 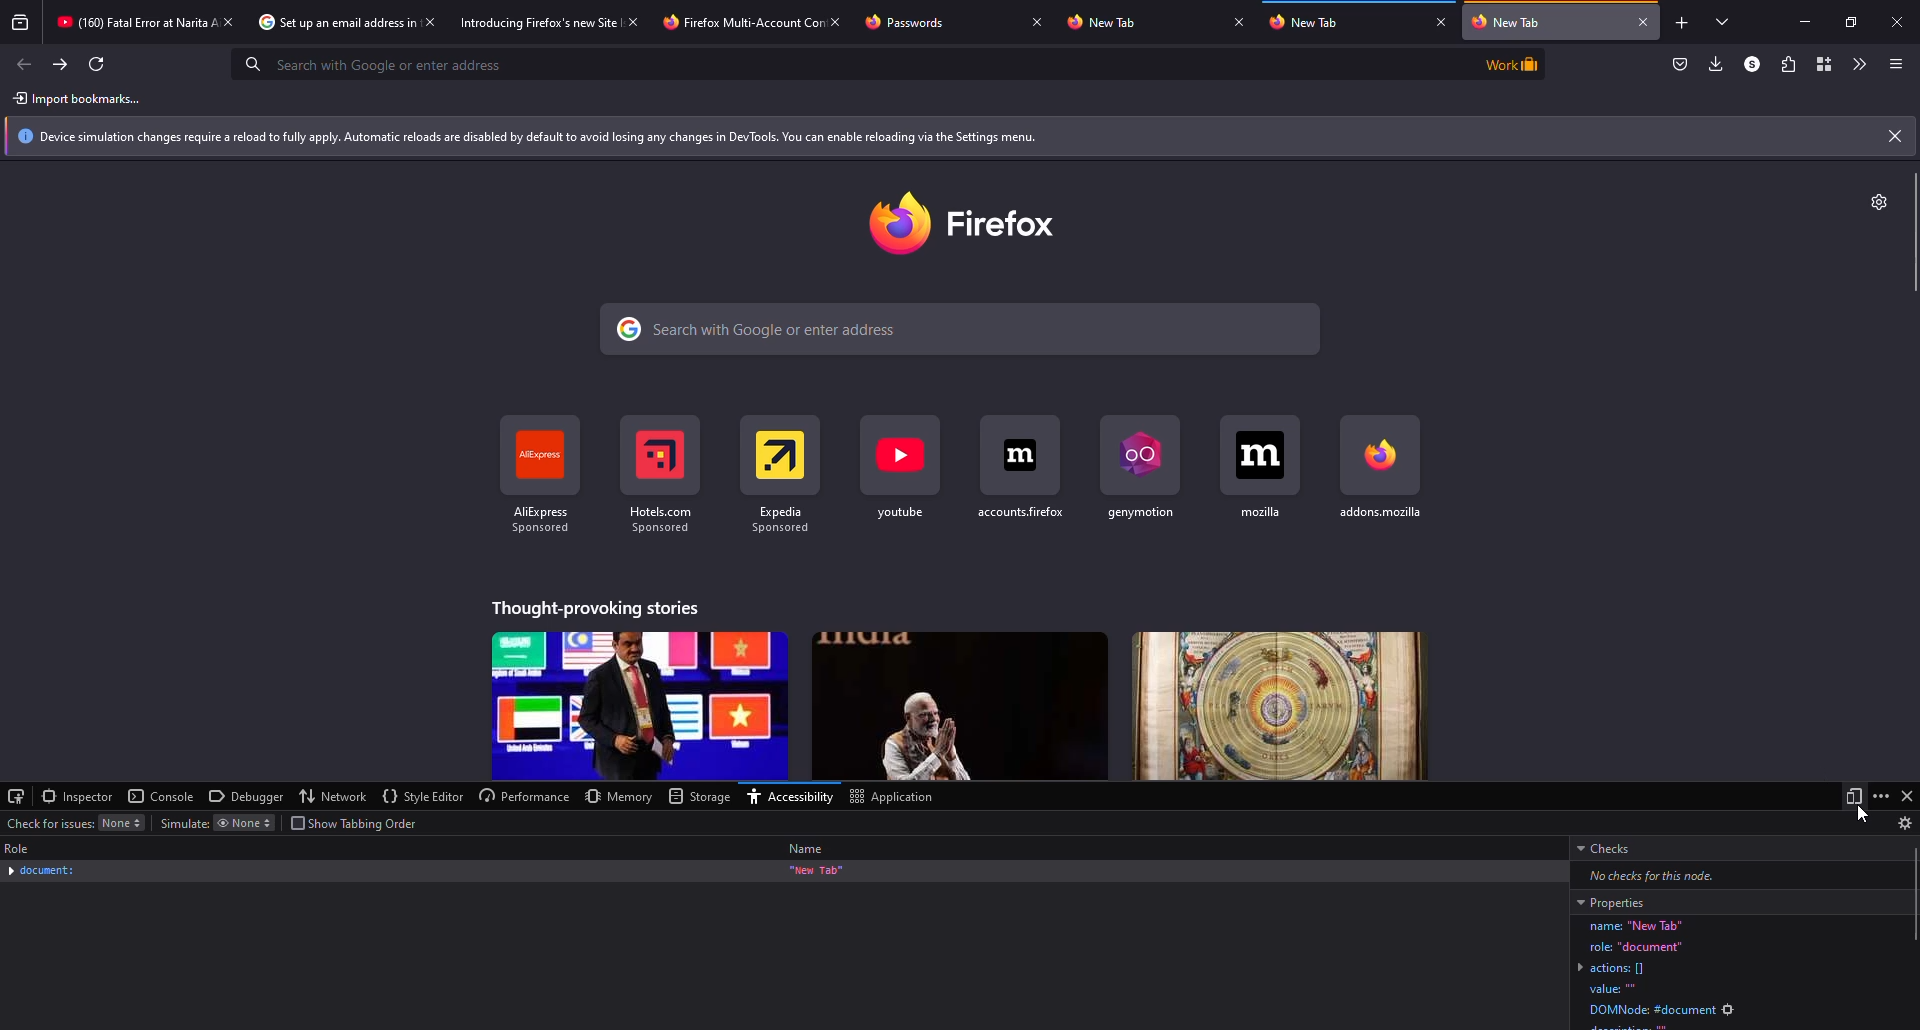 I want to click on mobile view, so click(x=1854, y=796).